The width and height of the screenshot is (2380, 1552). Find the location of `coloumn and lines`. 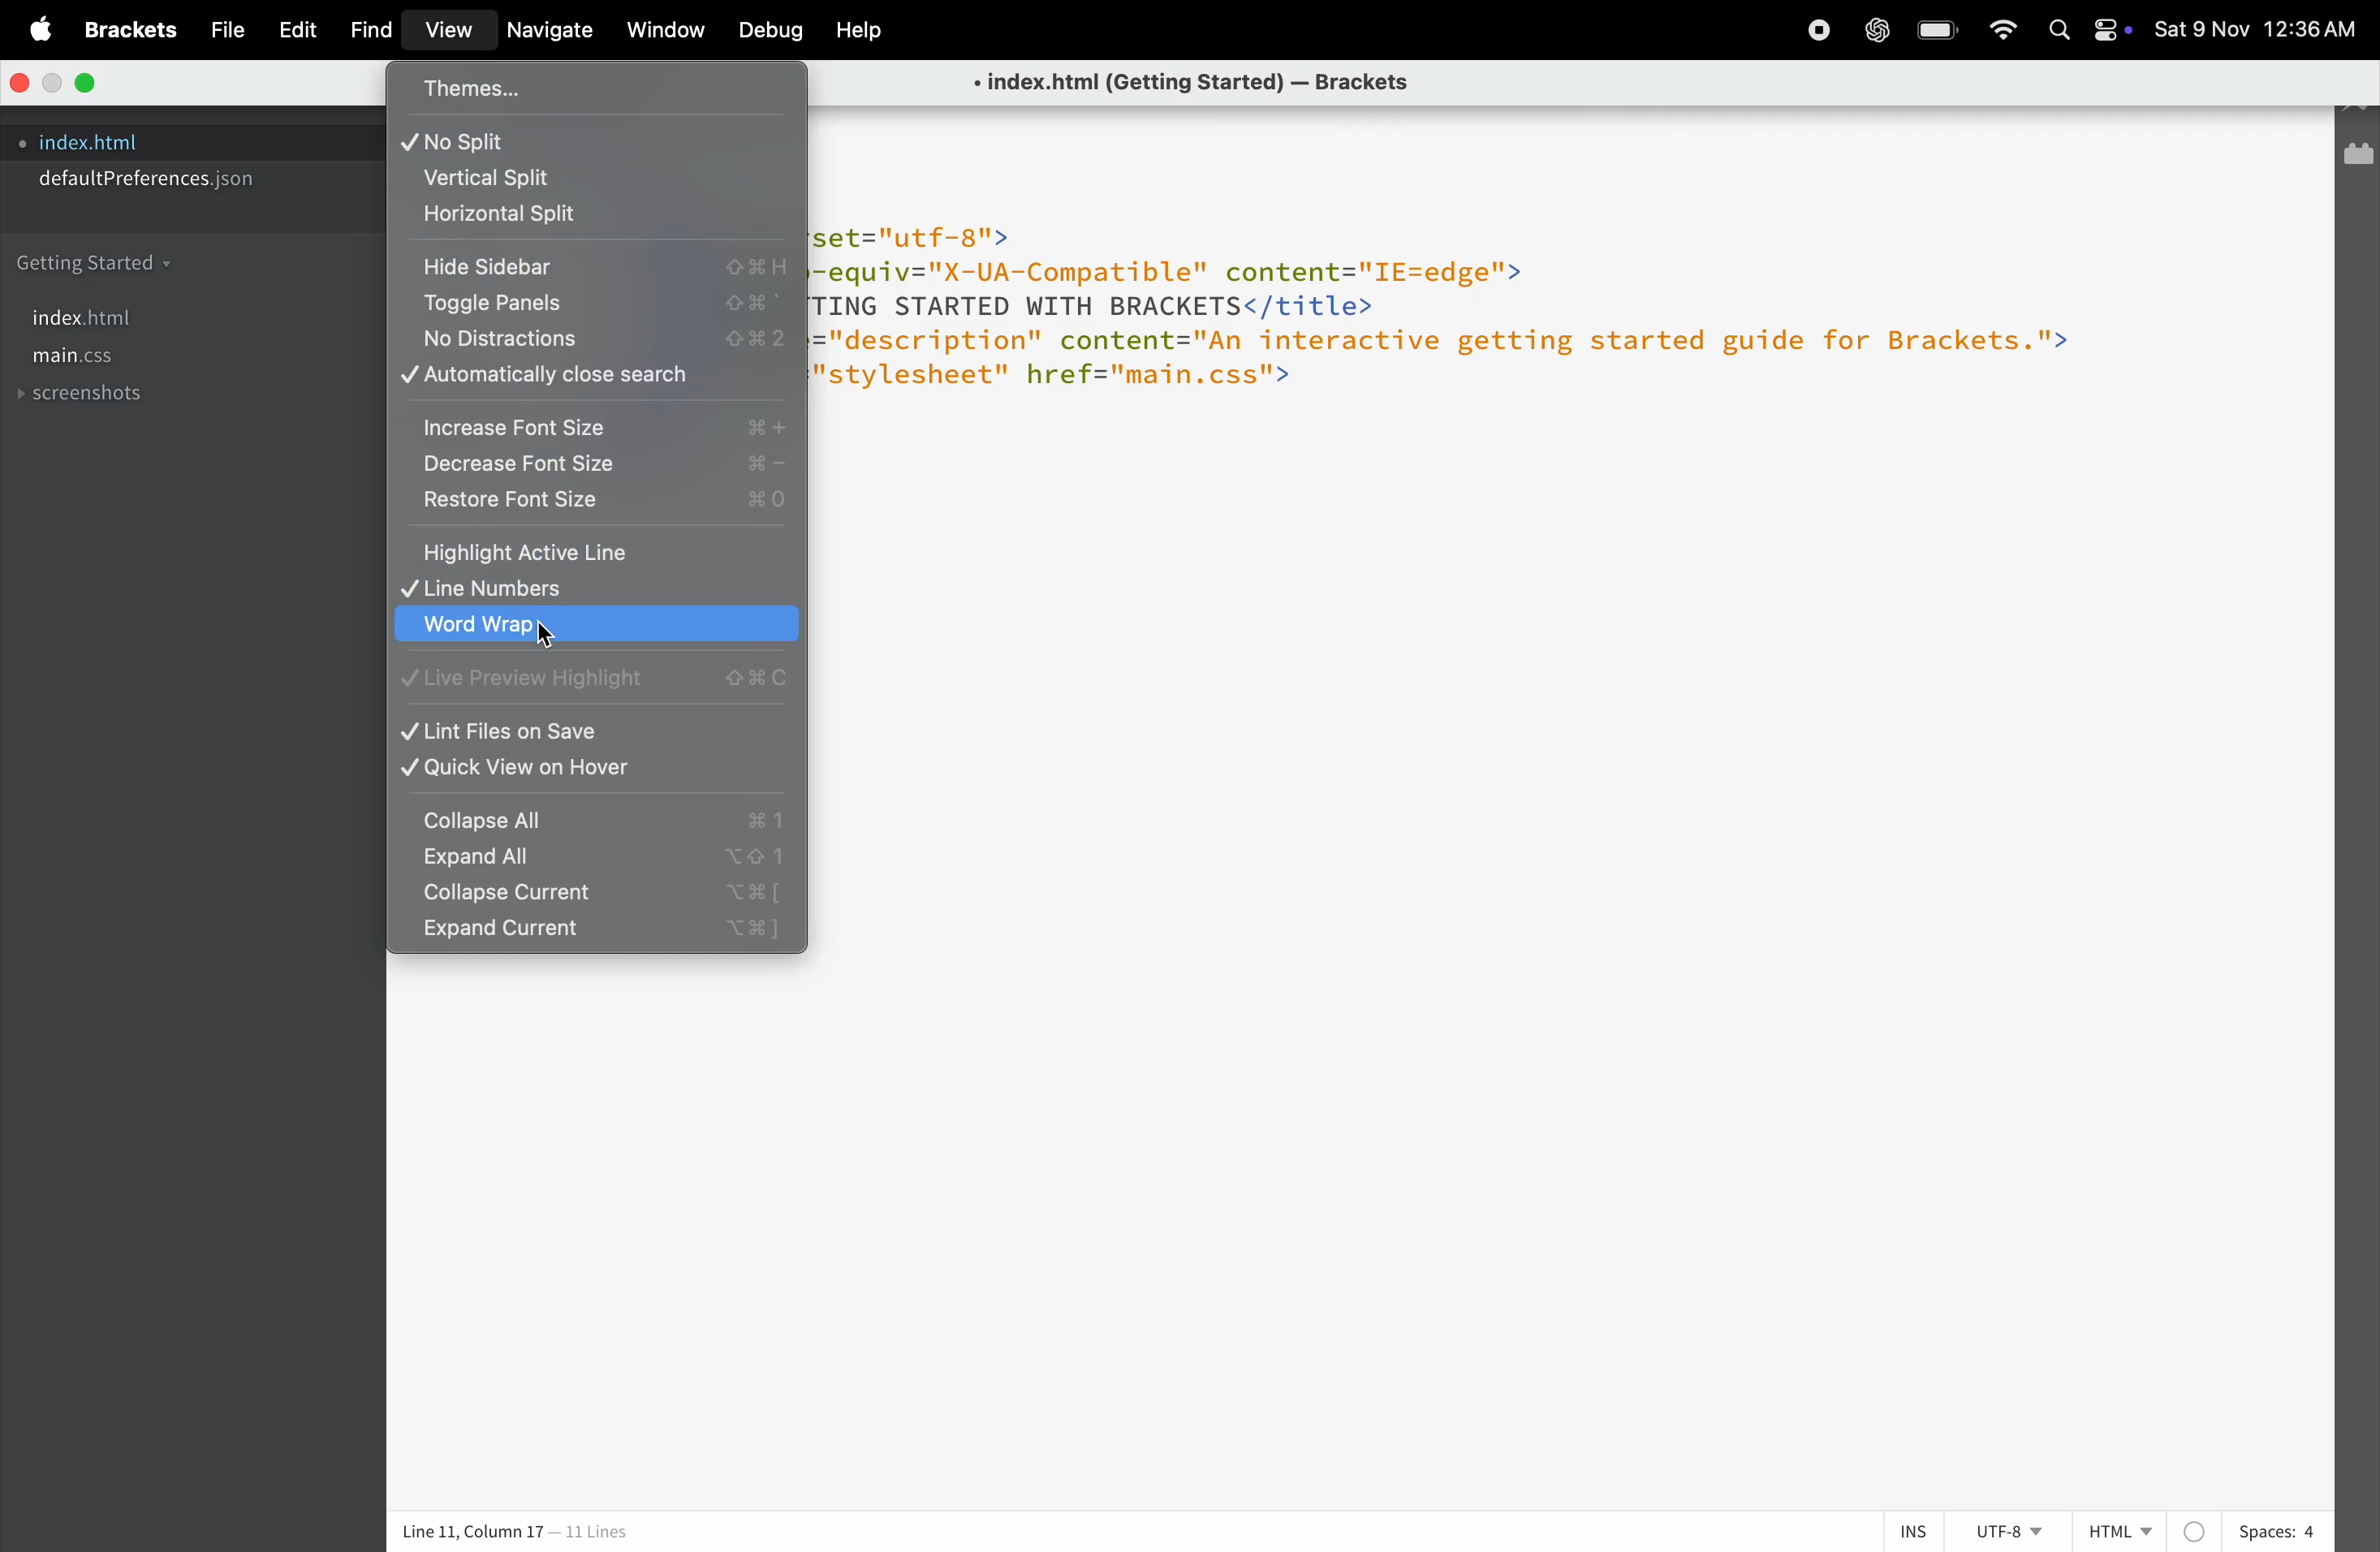

coloumn and lines is located at coordinates (511, 1533).